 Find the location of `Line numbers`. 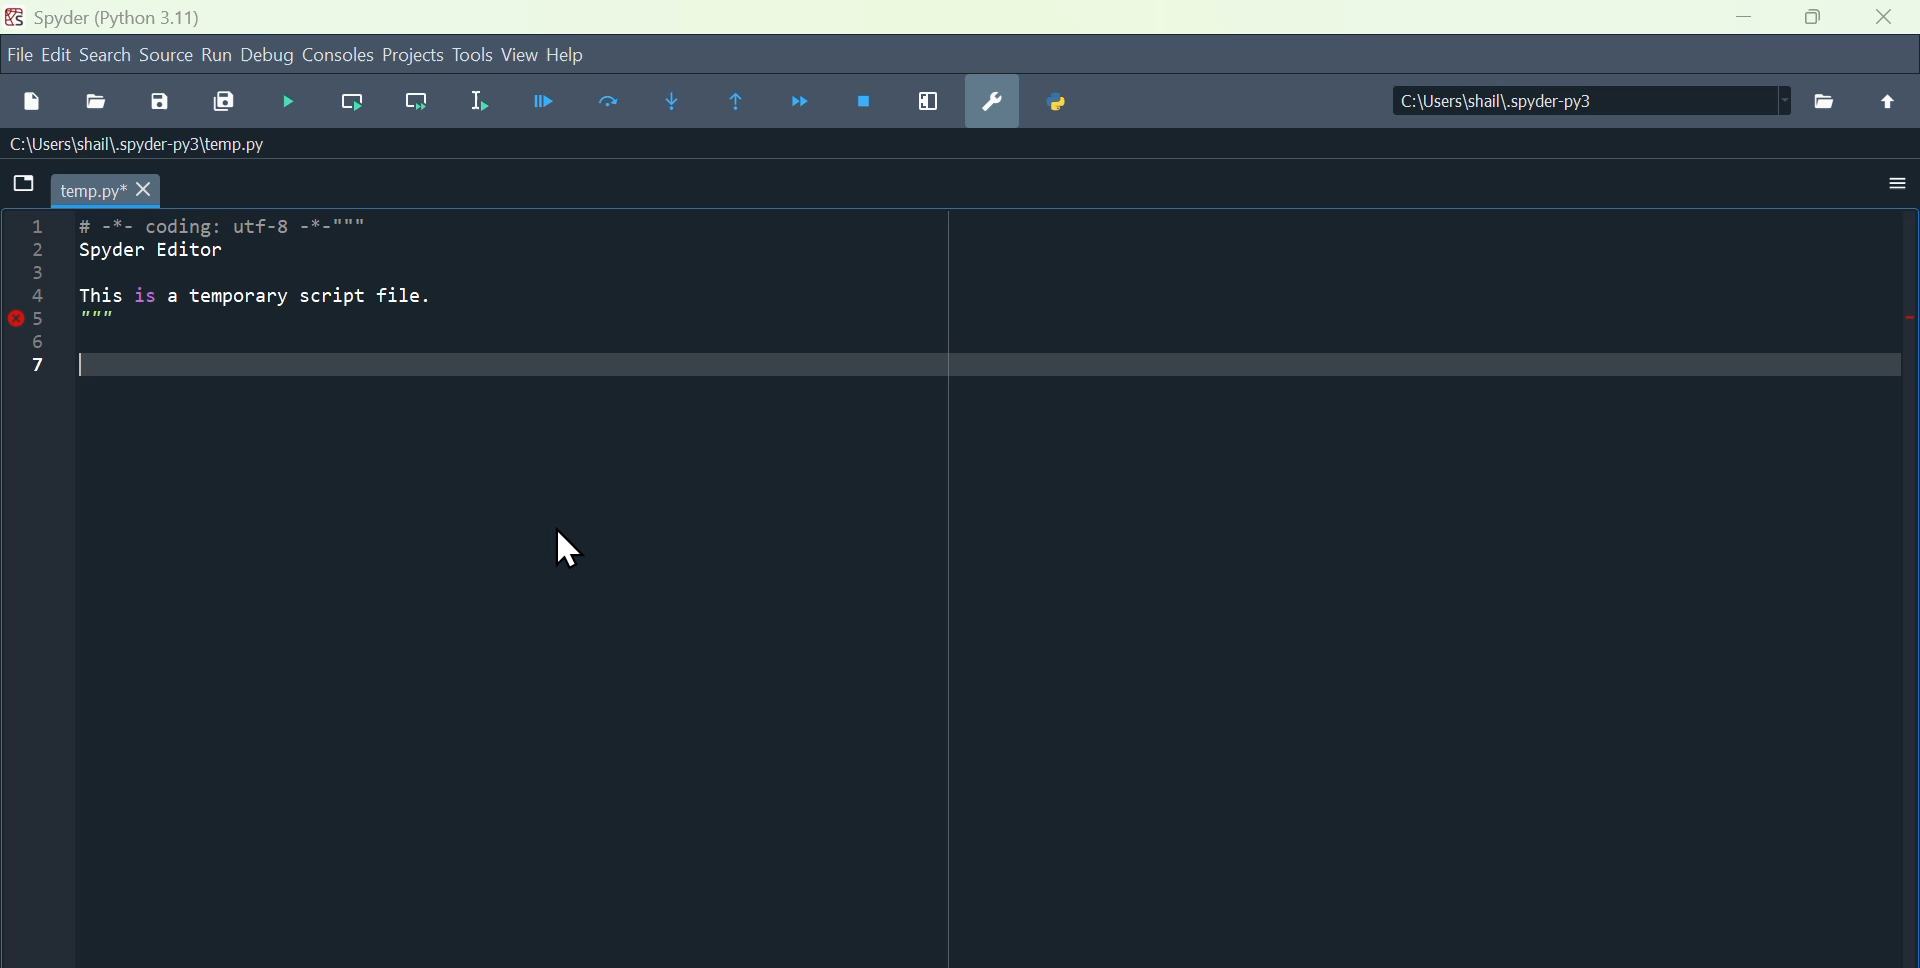

Line numbers is located at coordinates (41, 293).